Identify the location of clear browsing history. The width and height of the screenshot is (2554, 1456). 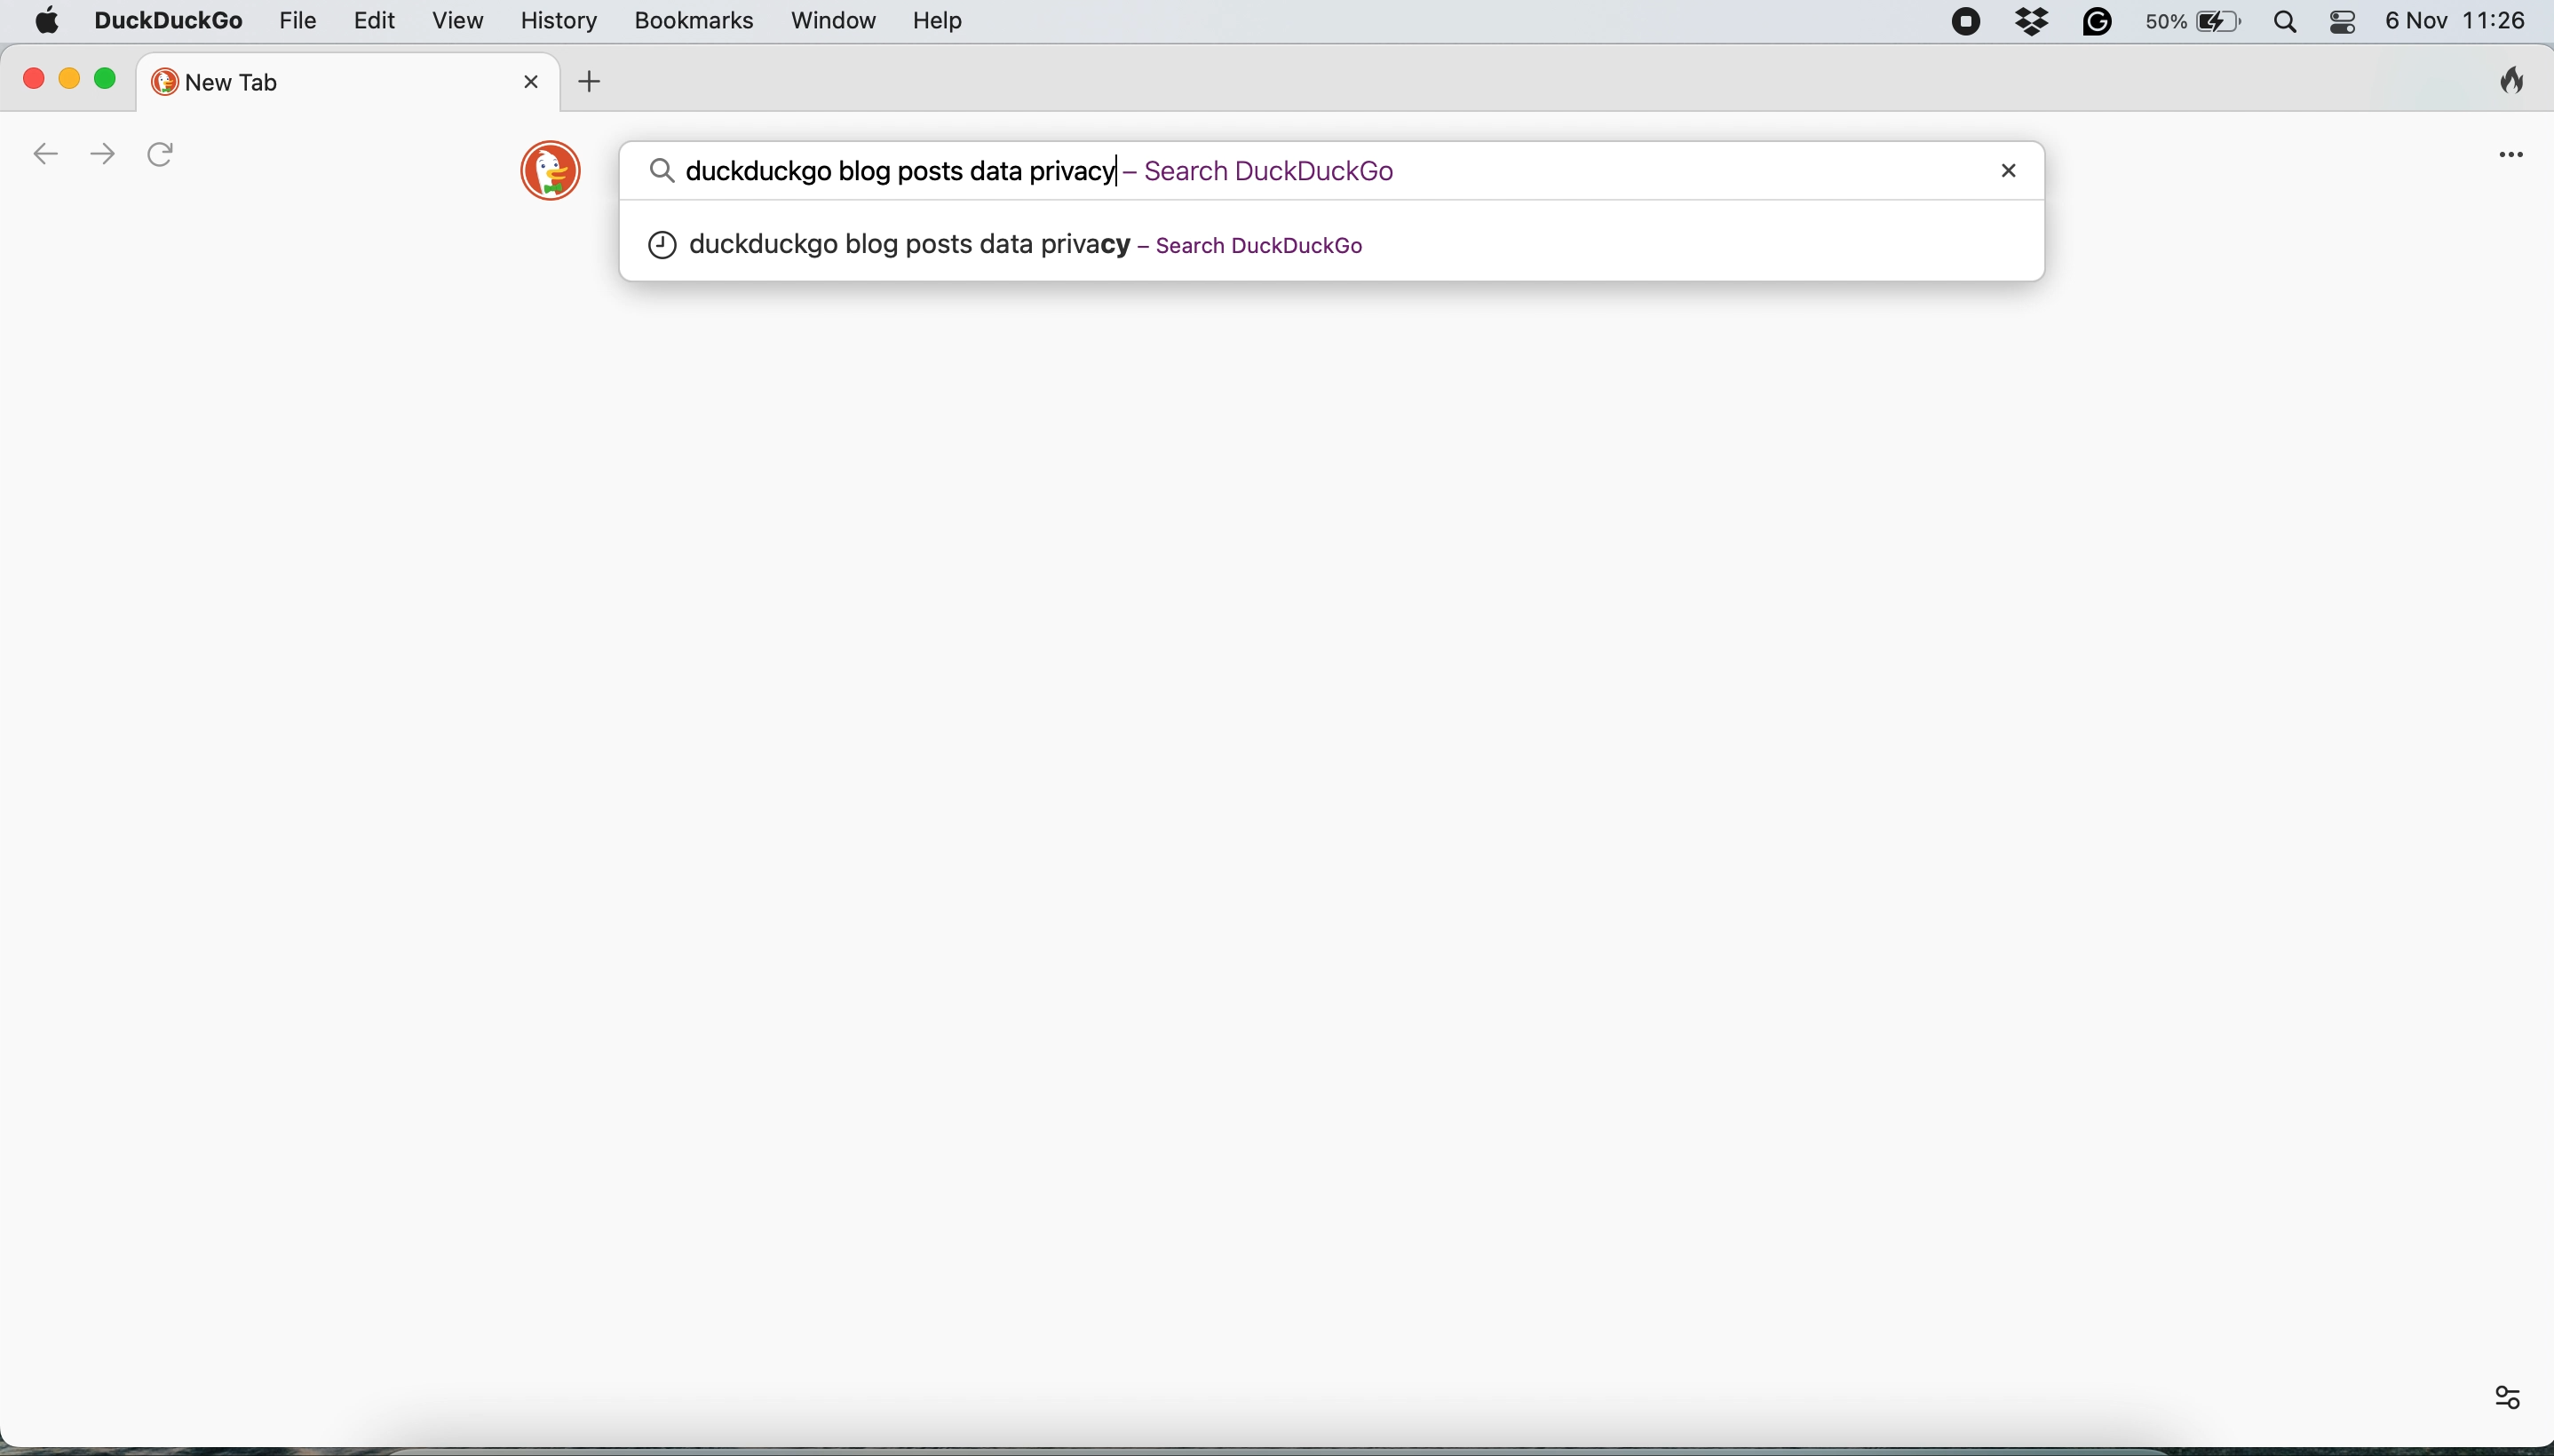
(2520, 85).